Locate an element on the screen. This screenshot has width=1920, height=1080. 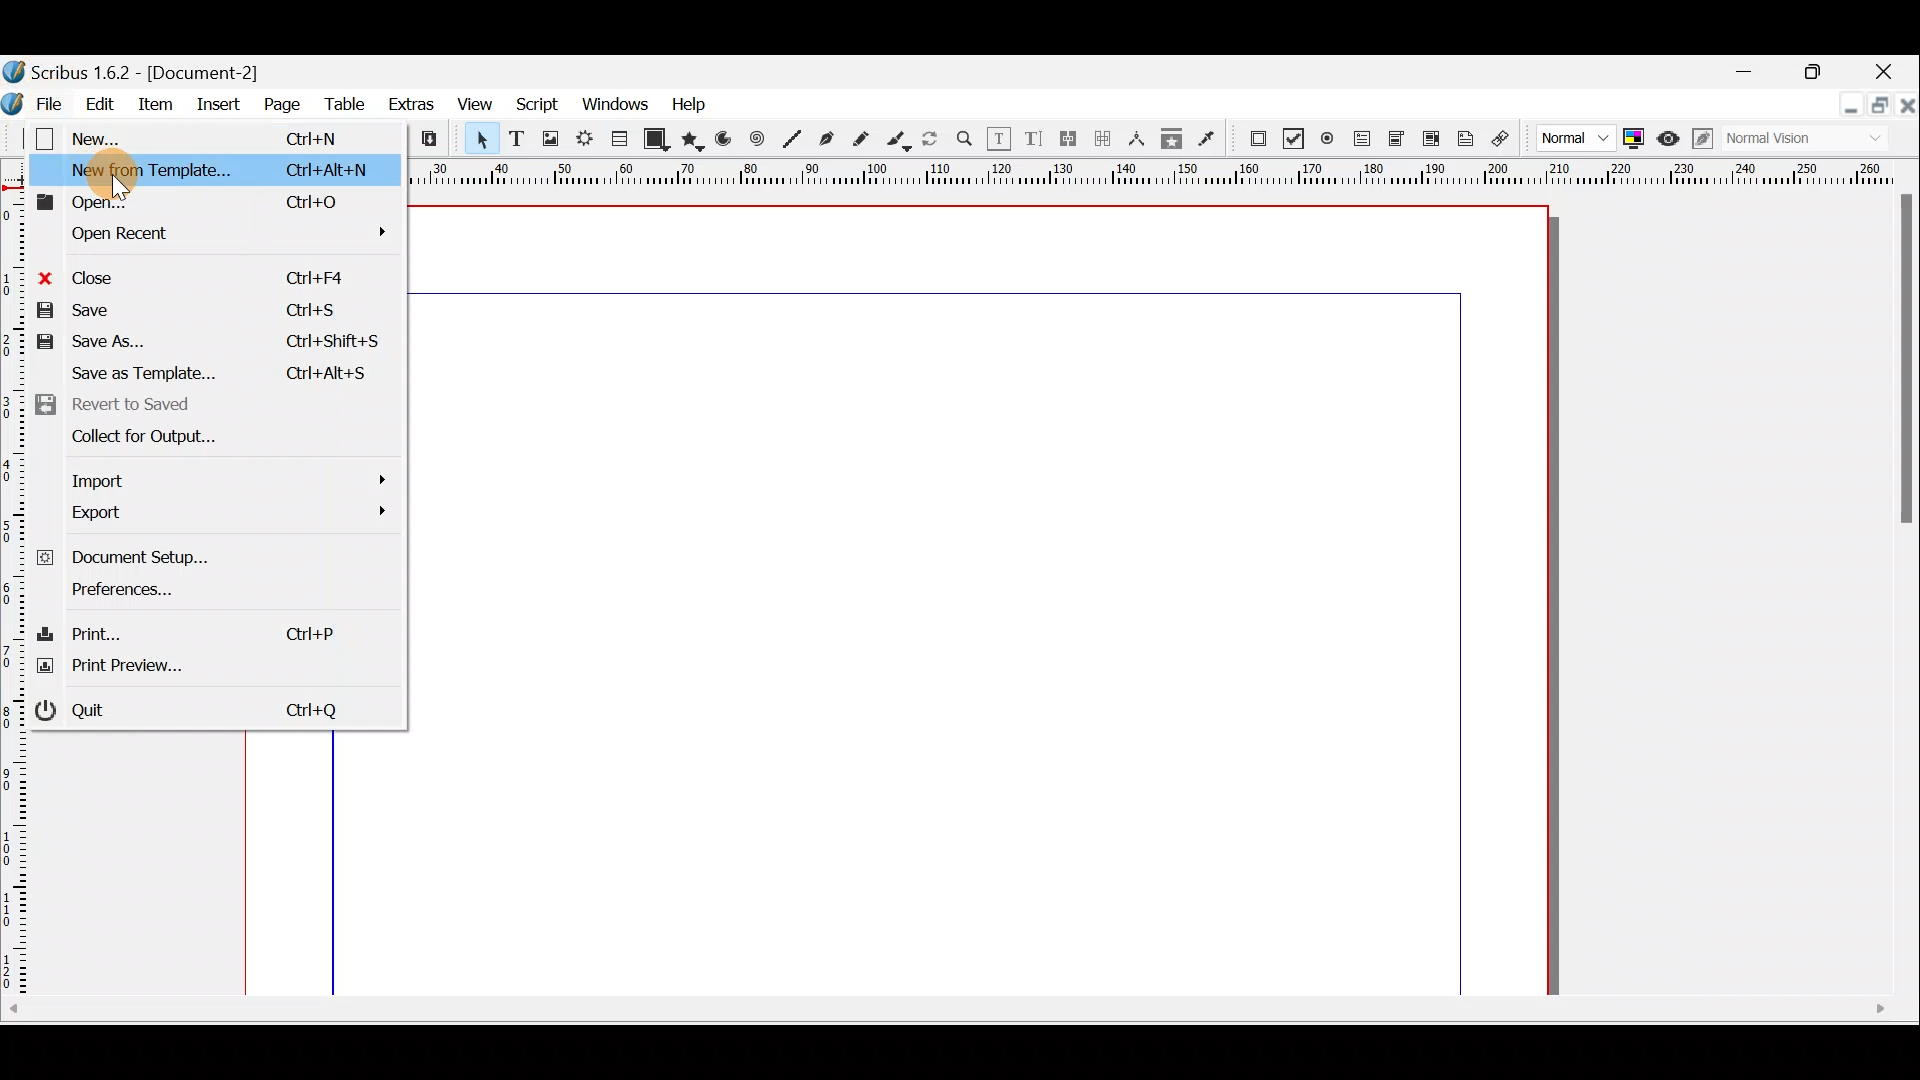
Print preview is located at coordinates (214, 663).